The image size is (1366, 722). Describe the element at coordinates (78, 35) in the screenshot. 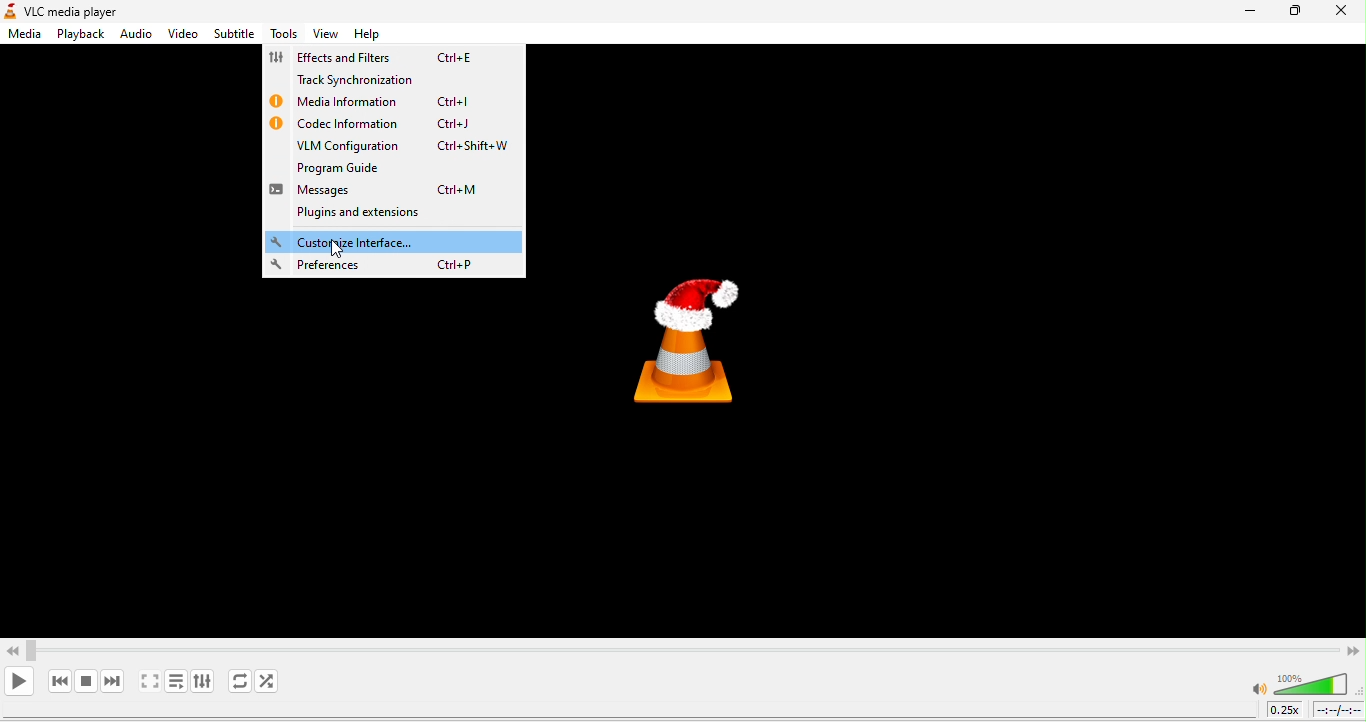

I see `playback` at that location.